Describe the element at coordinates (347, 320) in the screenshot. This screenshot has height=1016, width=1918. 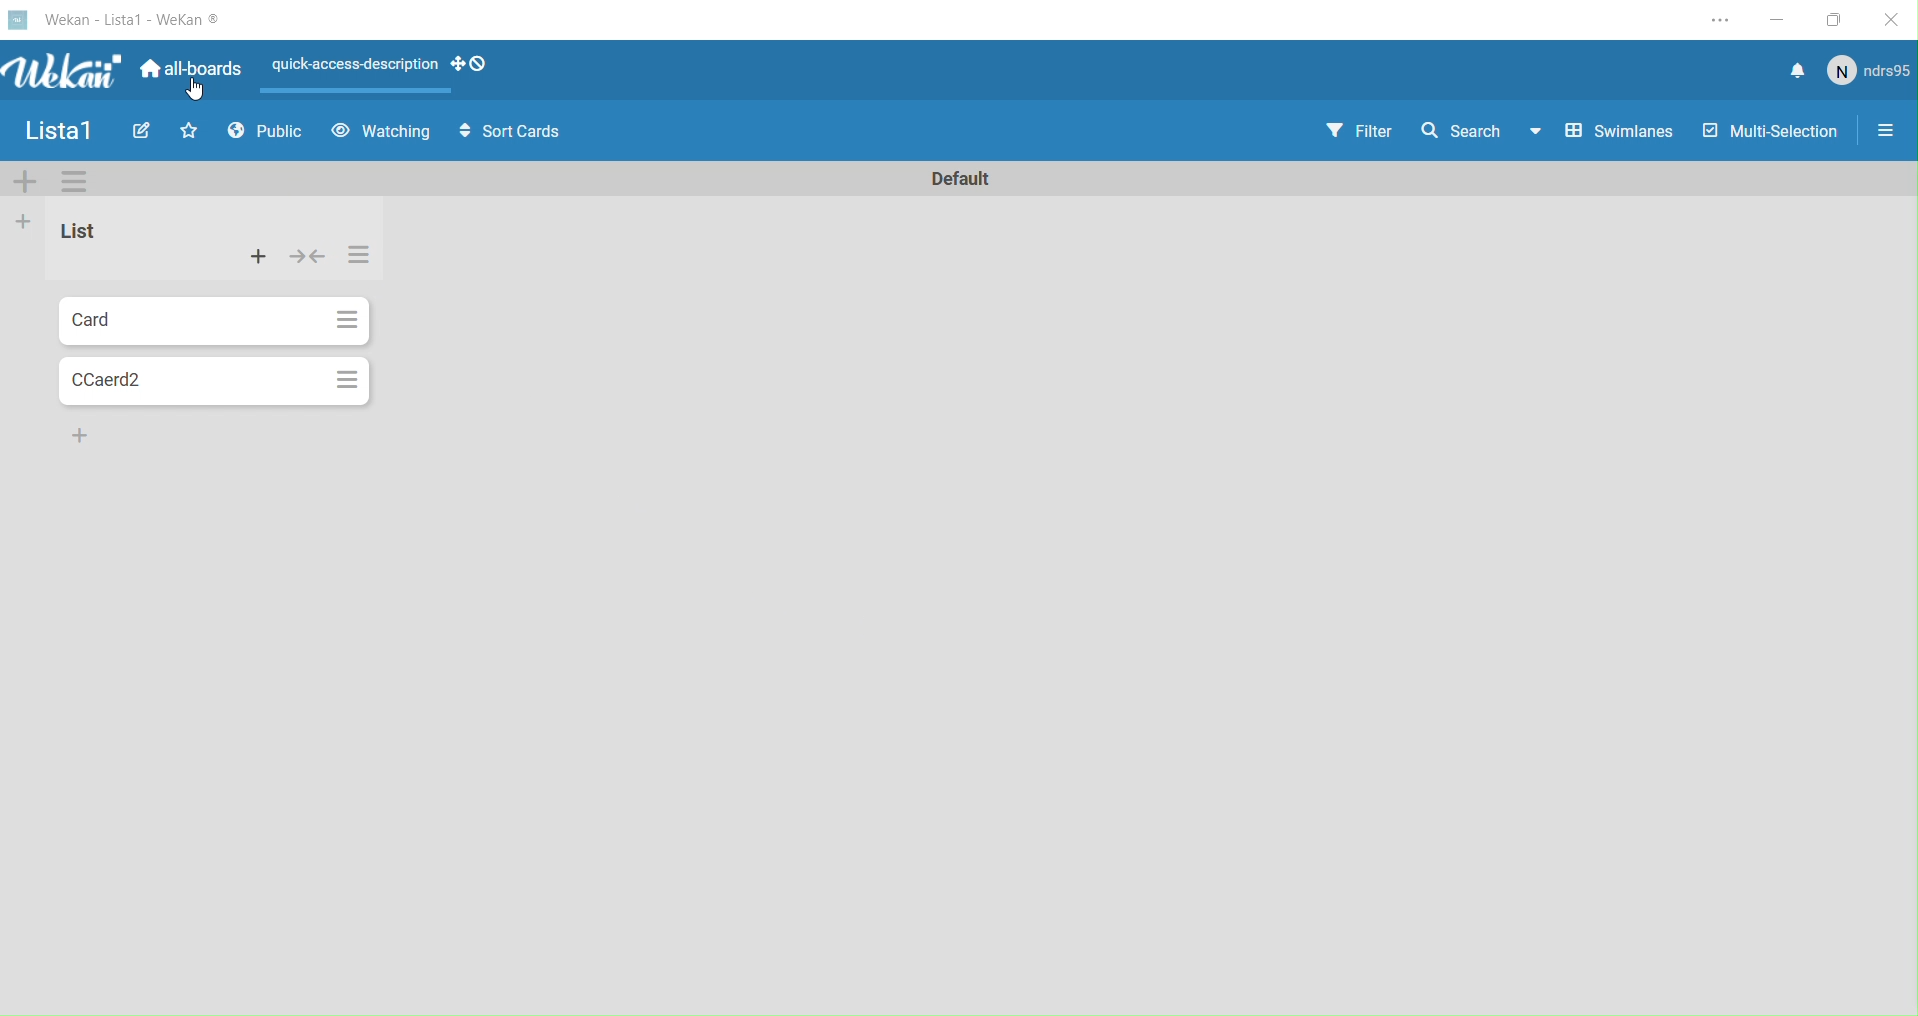
I see `Options` at that location.